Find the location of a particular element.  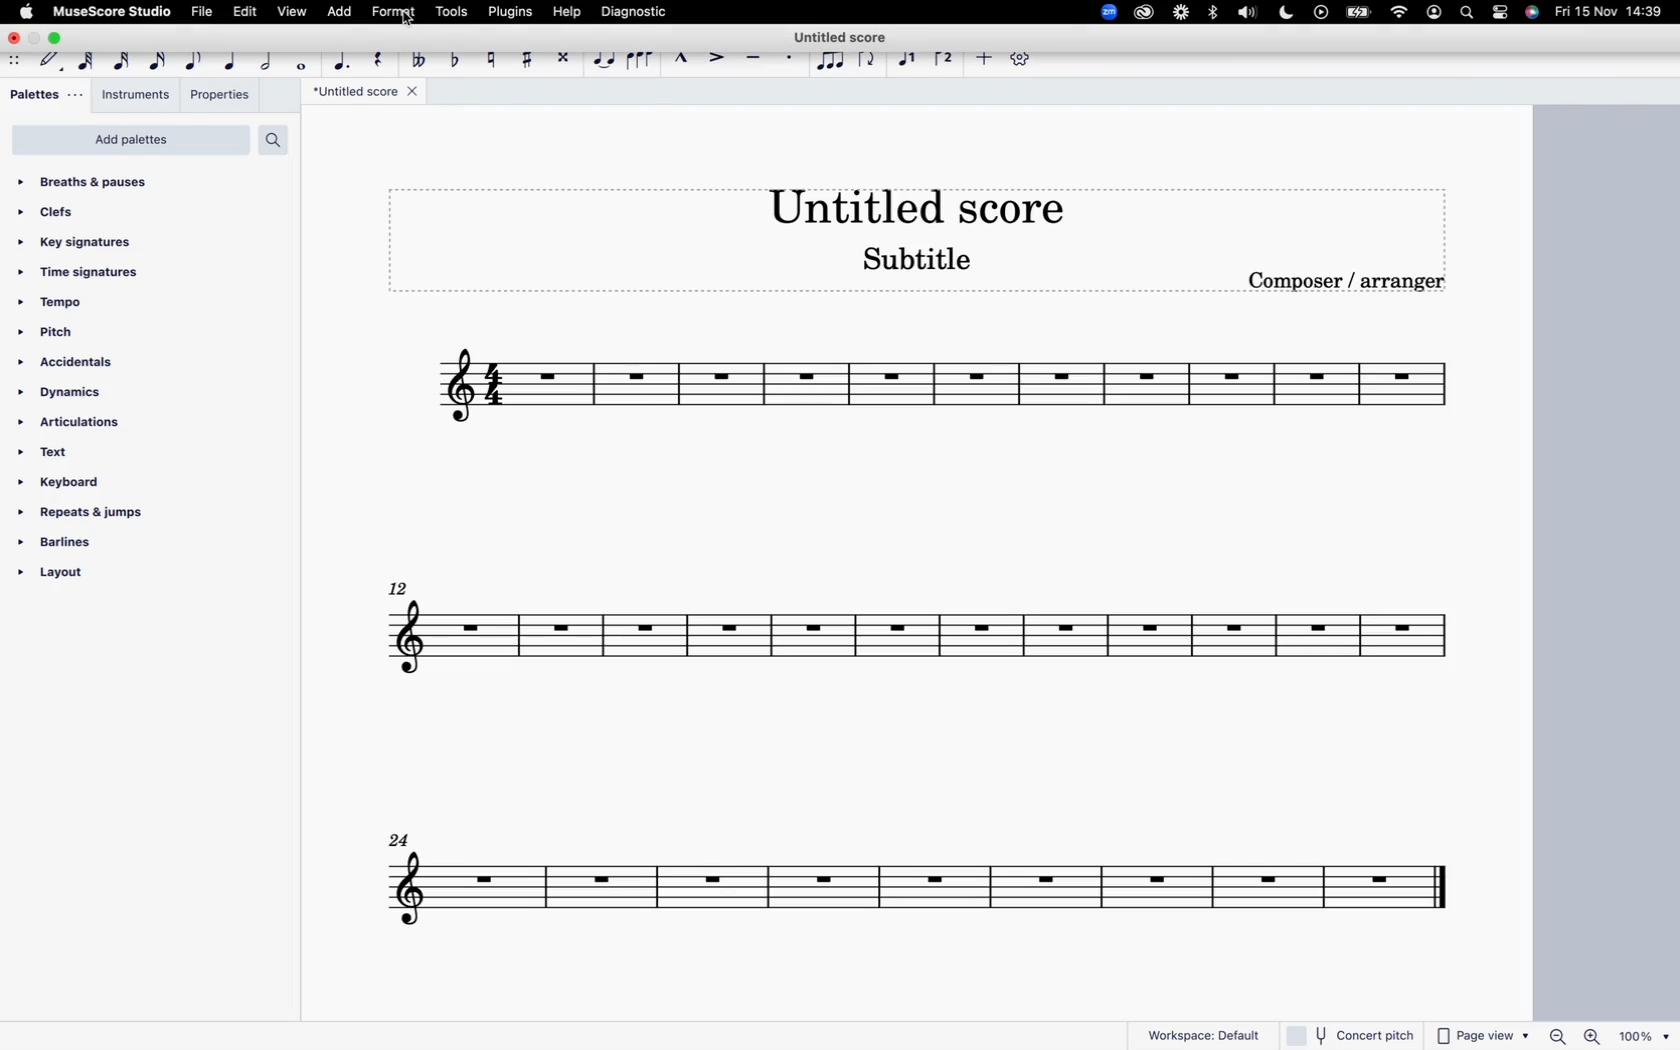

rest is located at coordinates (380, 62).